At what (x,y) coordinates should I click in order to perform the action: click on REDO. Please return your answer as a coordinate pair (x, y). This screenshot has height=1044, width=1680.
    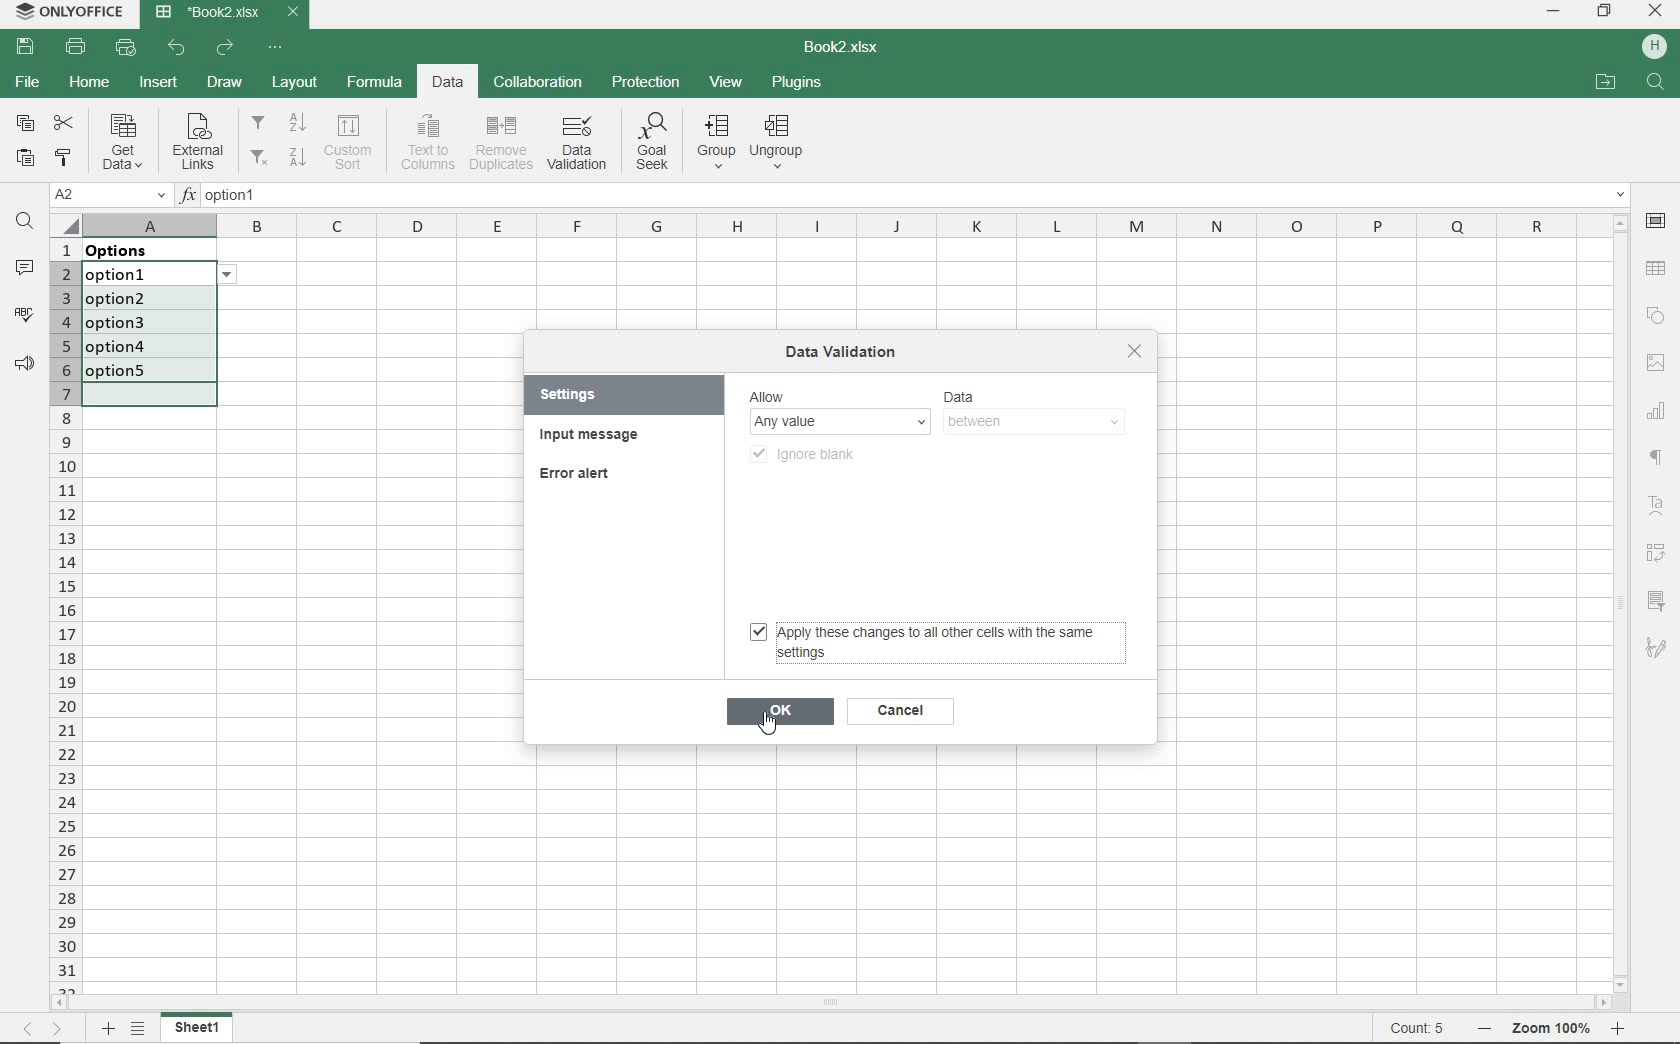
    Looking at the image, I should click on (225, 48).